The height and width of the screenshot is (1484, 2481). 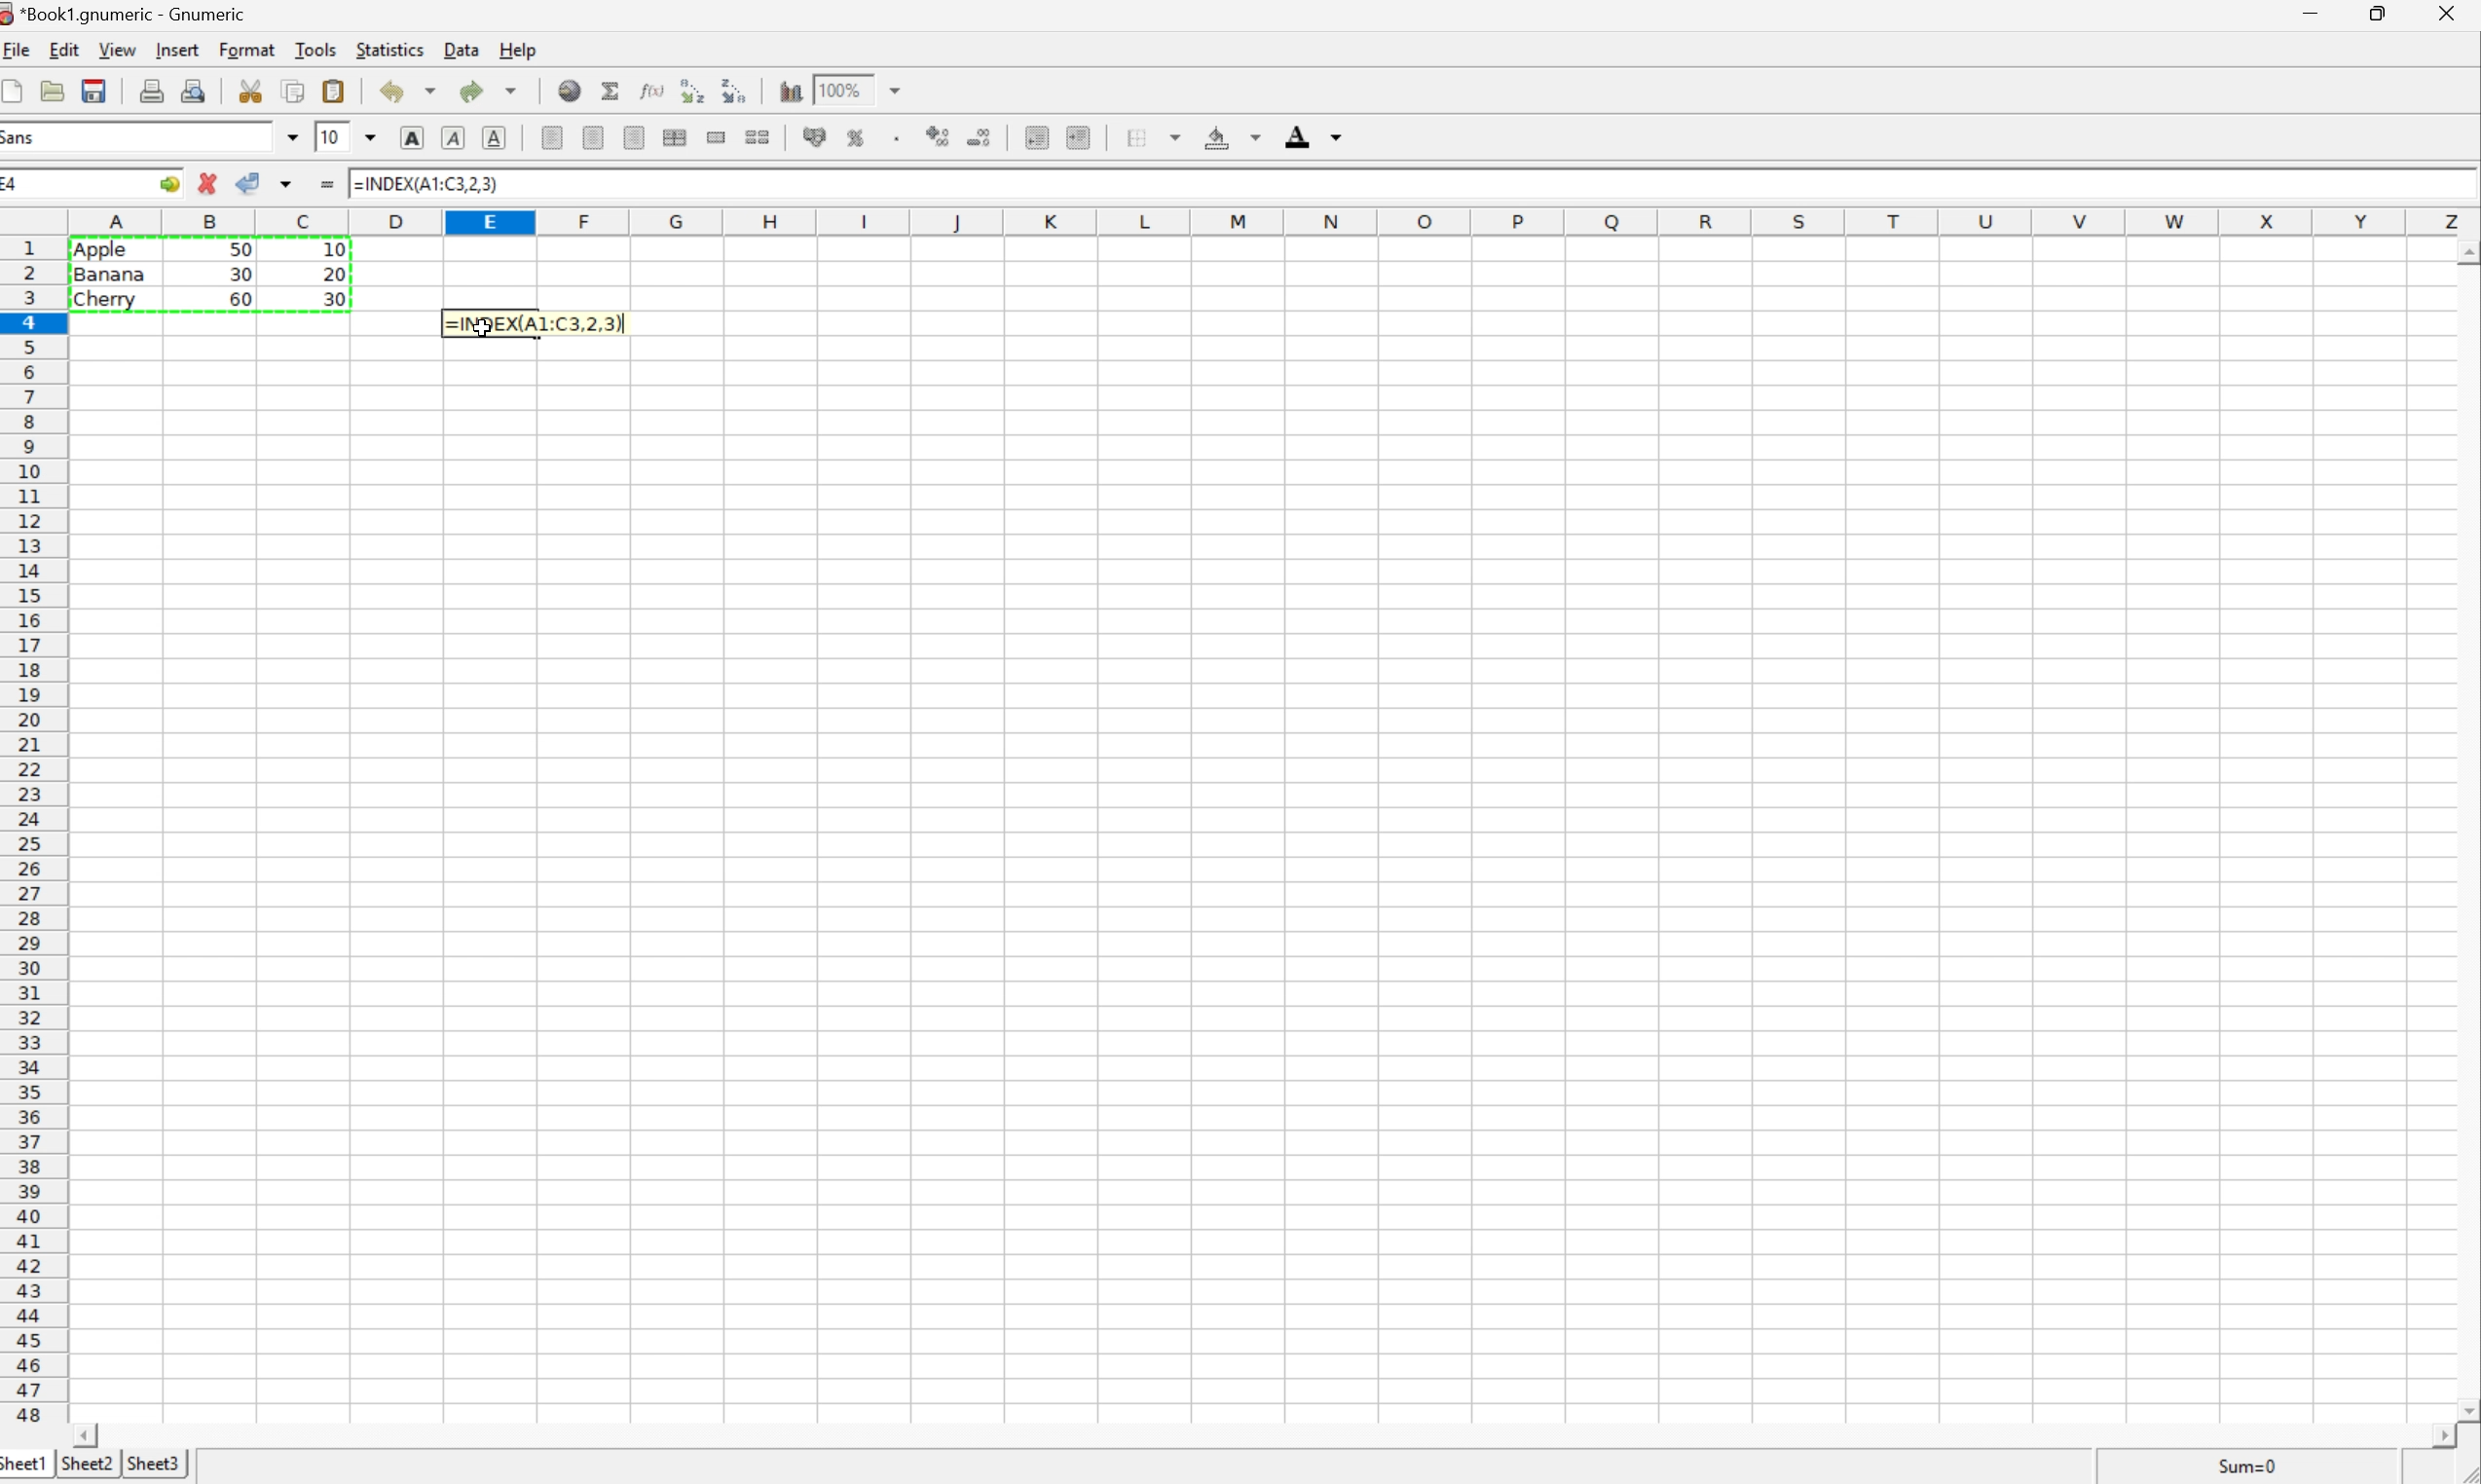 I want to click on accept changes across selection, so click(x=290, y=184).